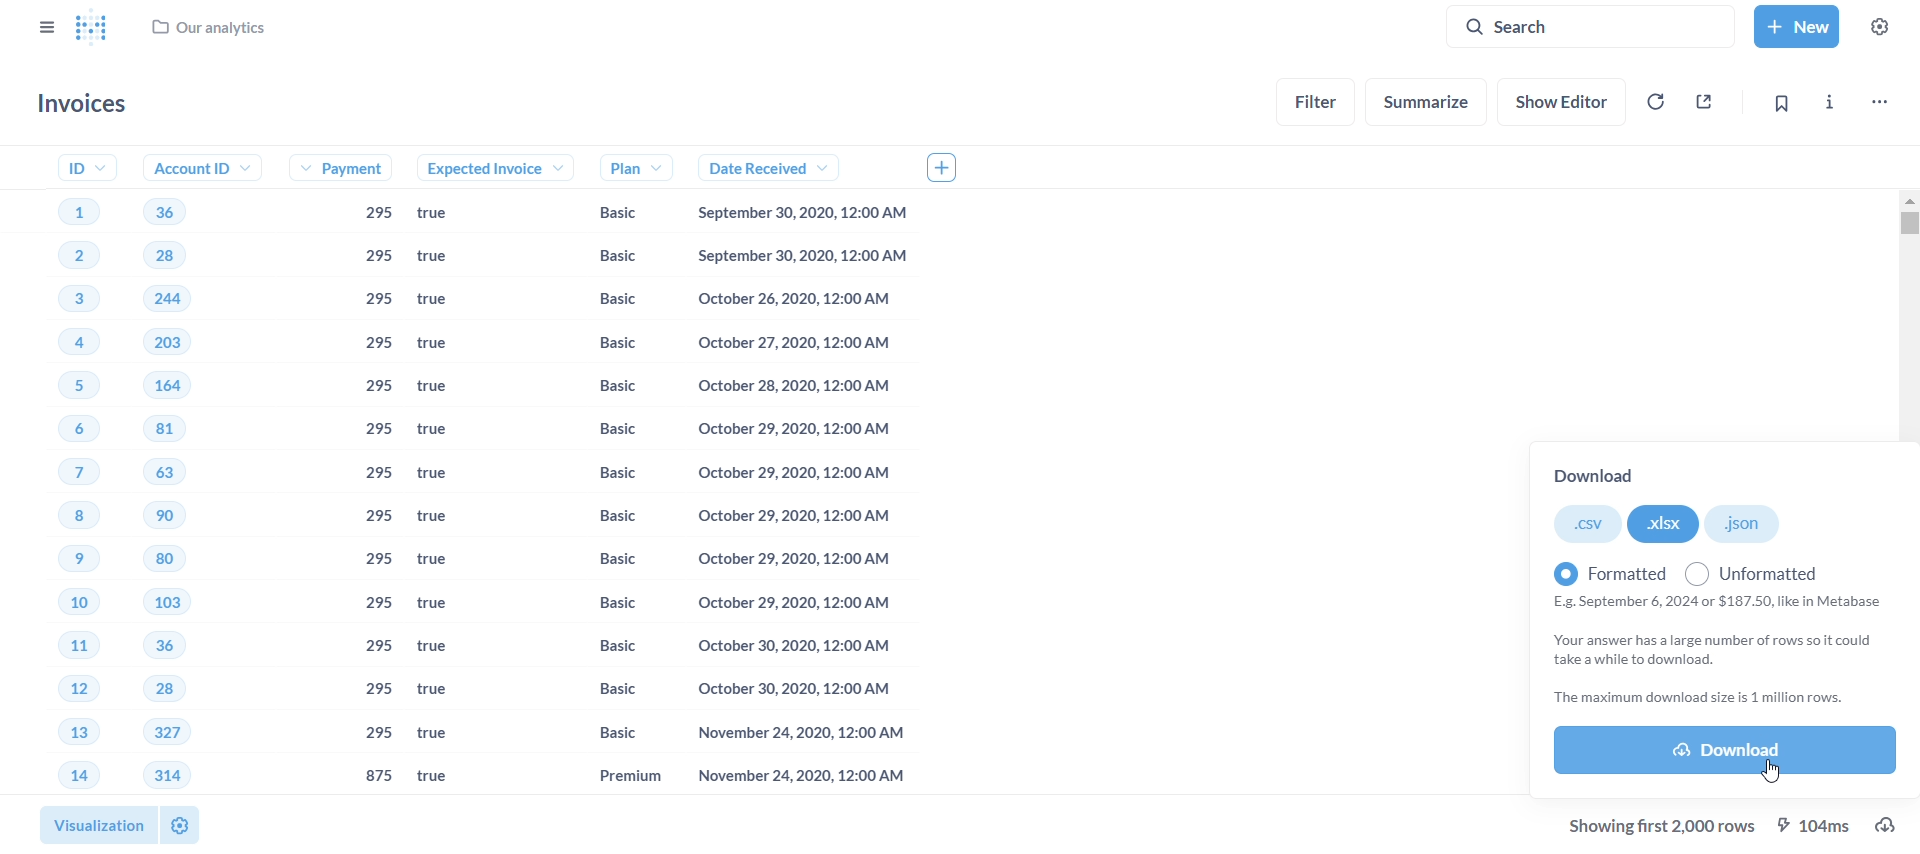  Describe the element at coordinates (608, 648) in the screenshot. I see `Basic` at that location.